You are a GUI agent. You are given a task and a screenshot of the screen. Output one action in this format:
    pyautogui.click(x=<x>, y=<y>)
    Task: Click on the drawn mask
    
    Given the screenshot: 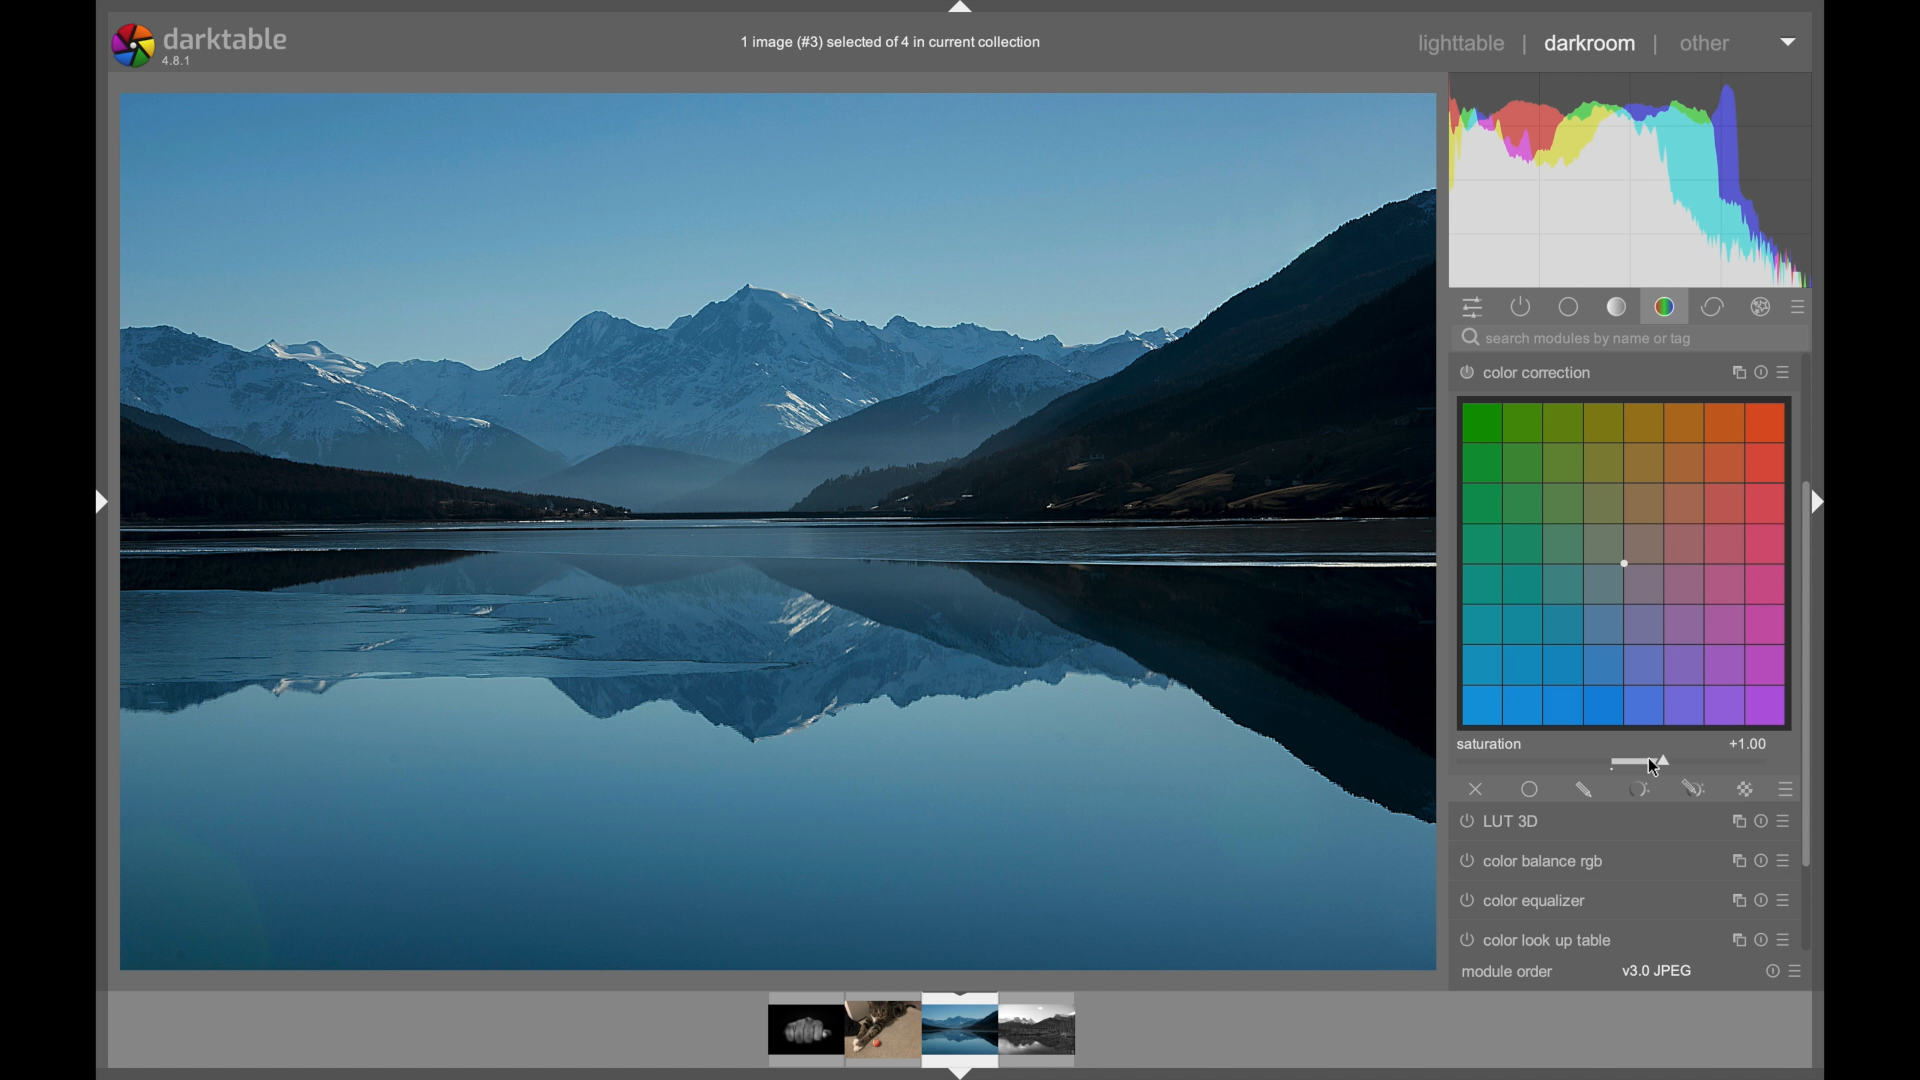 What is the action you would take?
    pyautogui.click(x=1585, y=790)
    